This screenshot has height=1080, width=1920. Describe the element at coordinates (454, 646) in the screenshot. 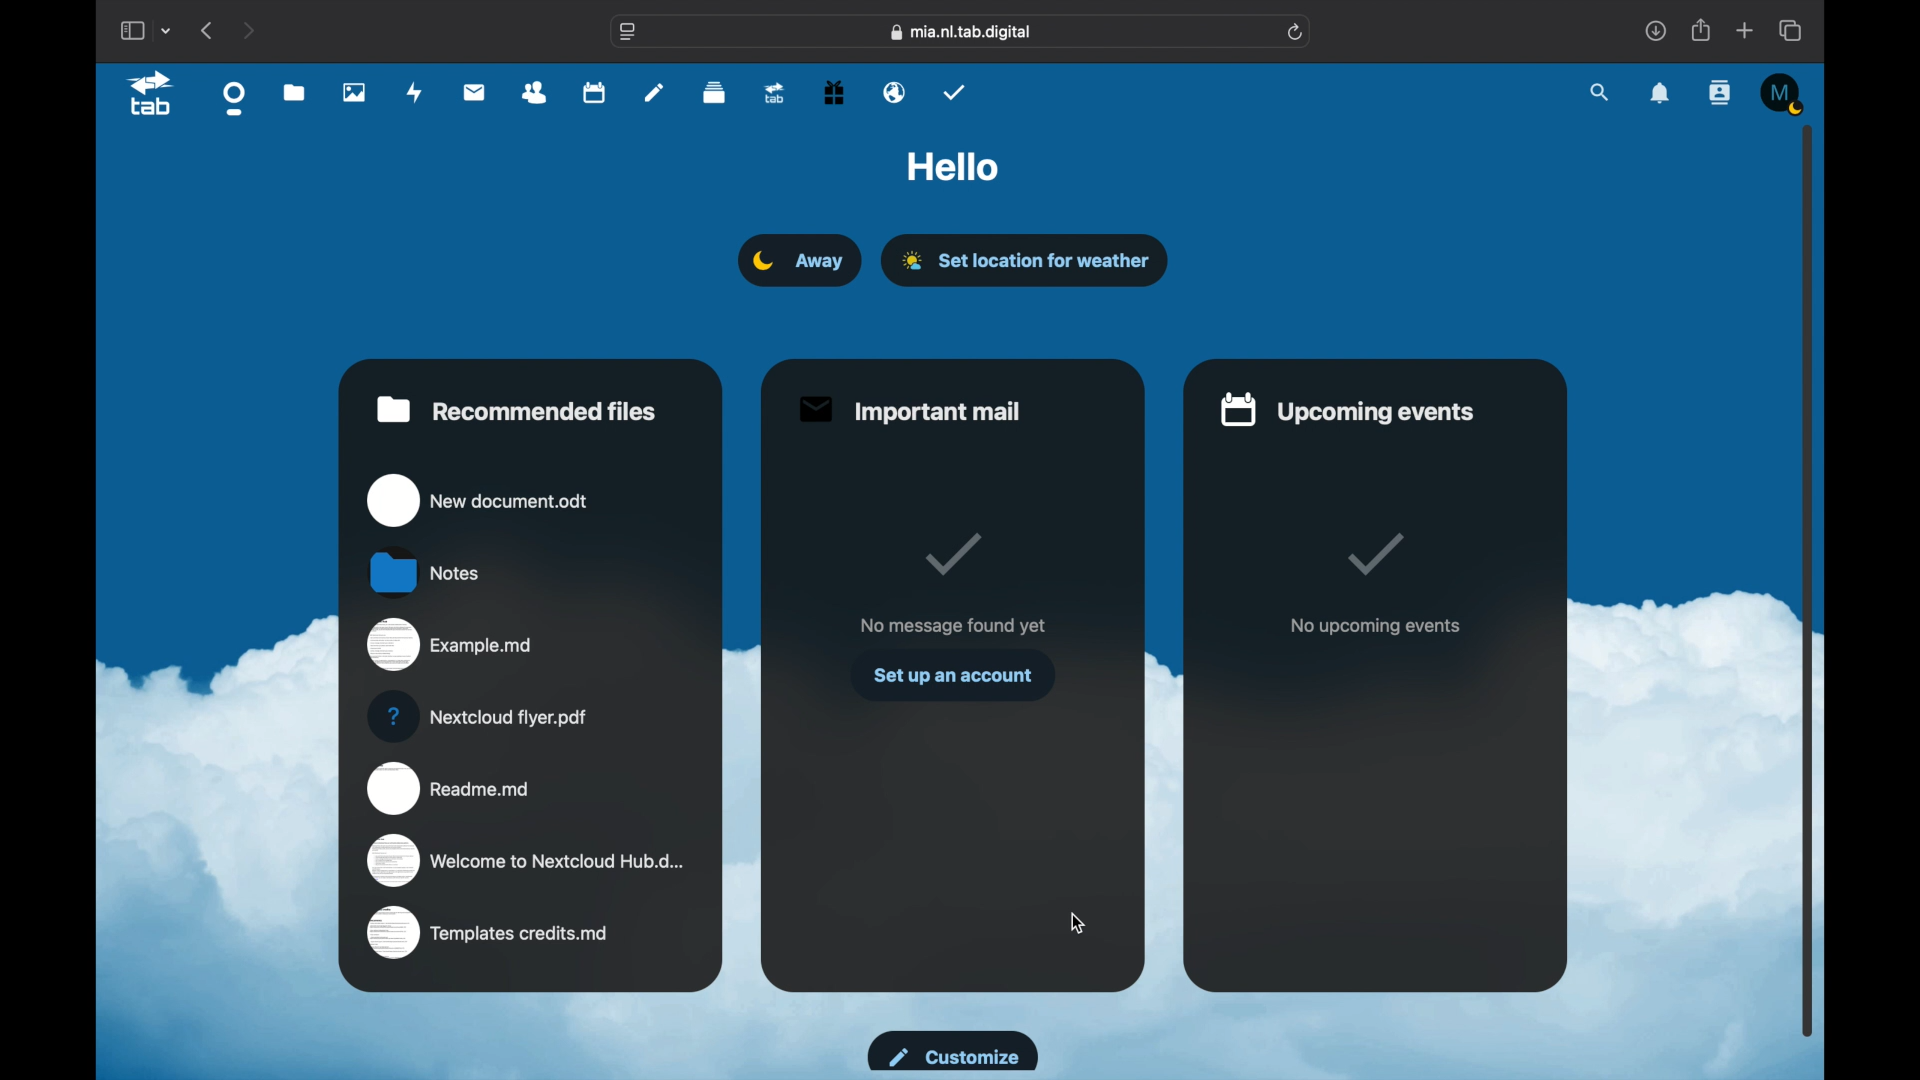

I see `example` at that location.